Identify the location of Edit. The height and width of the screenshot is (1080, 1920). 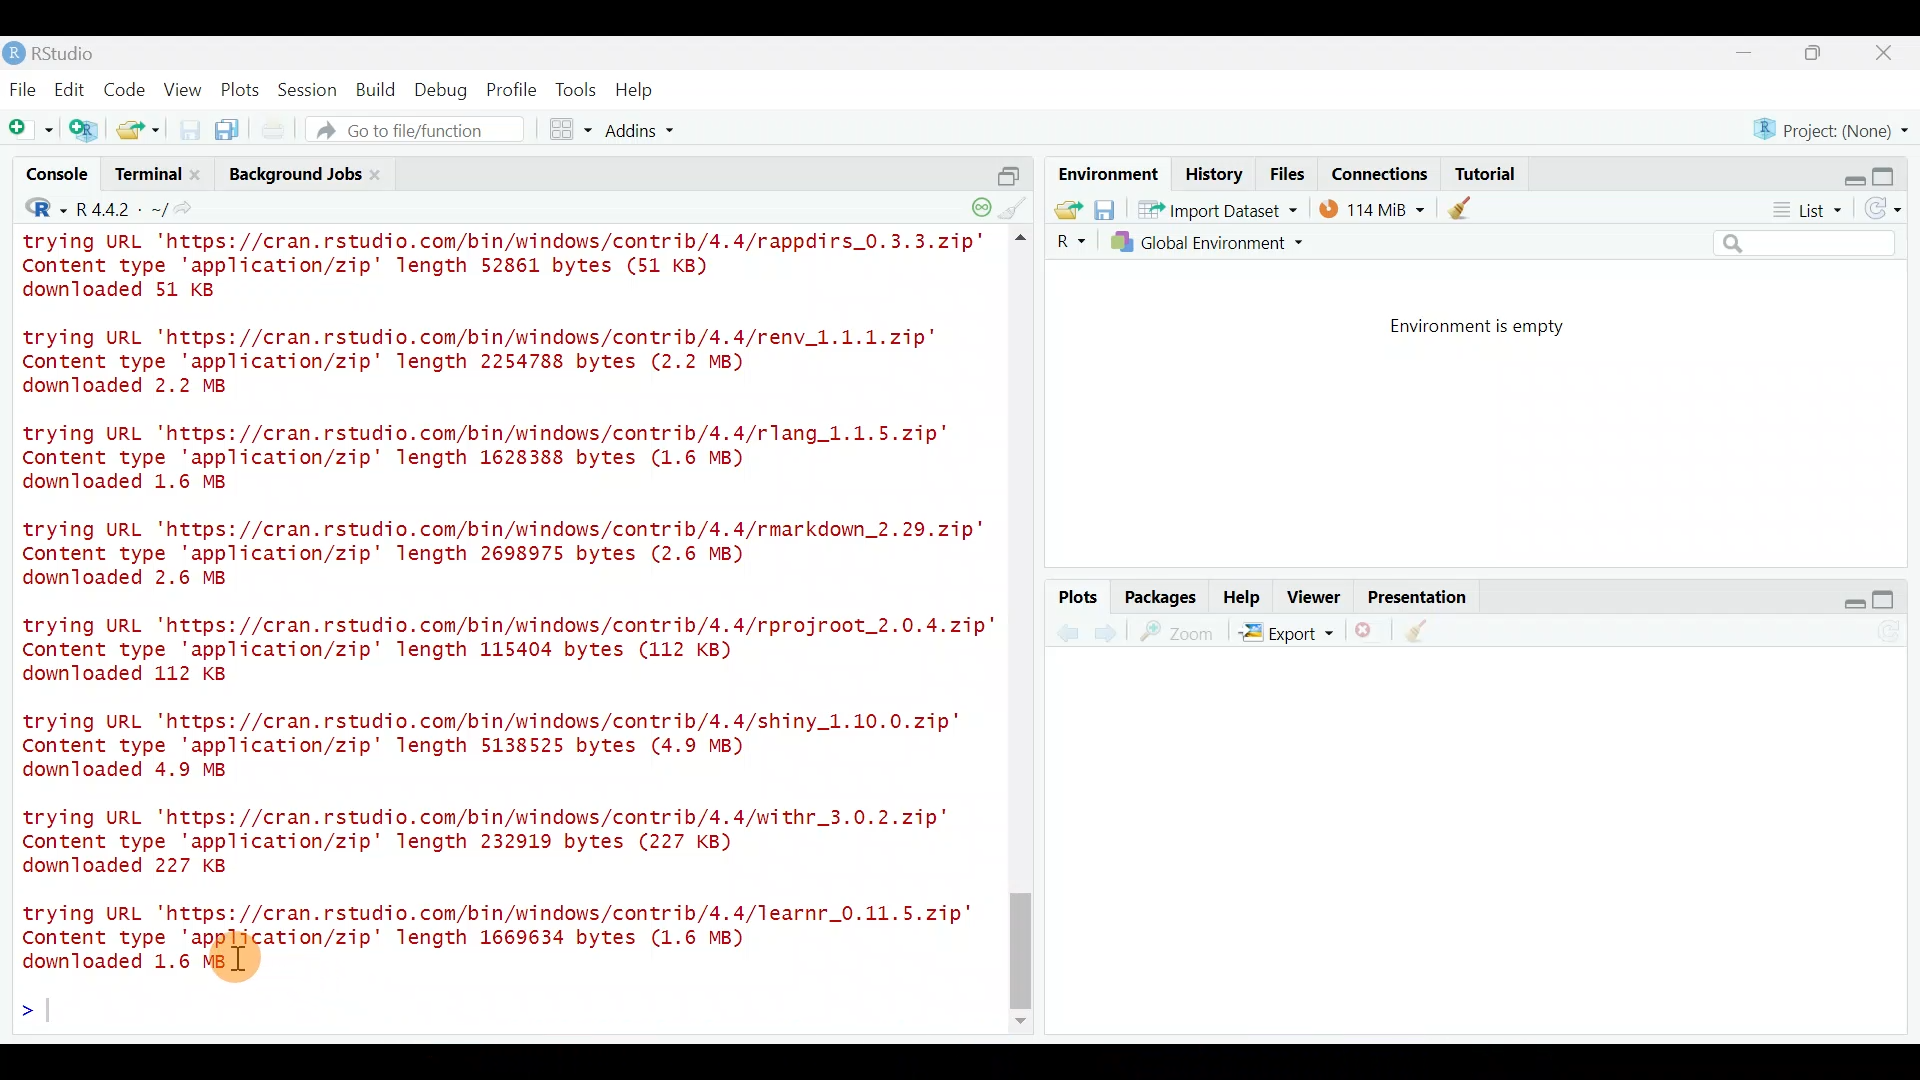
(73, 91).